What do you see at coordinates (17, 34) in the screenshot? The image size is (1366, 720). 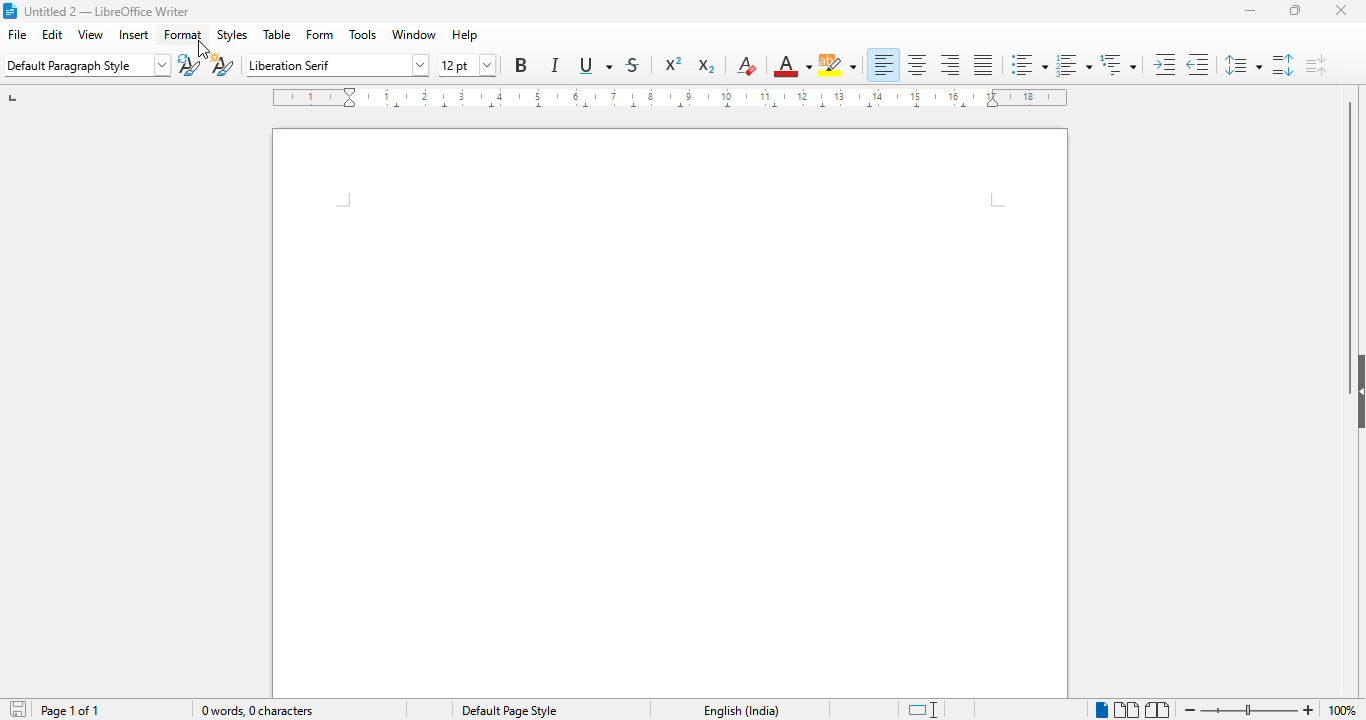 I see `file` at bounding box center [17, 34].